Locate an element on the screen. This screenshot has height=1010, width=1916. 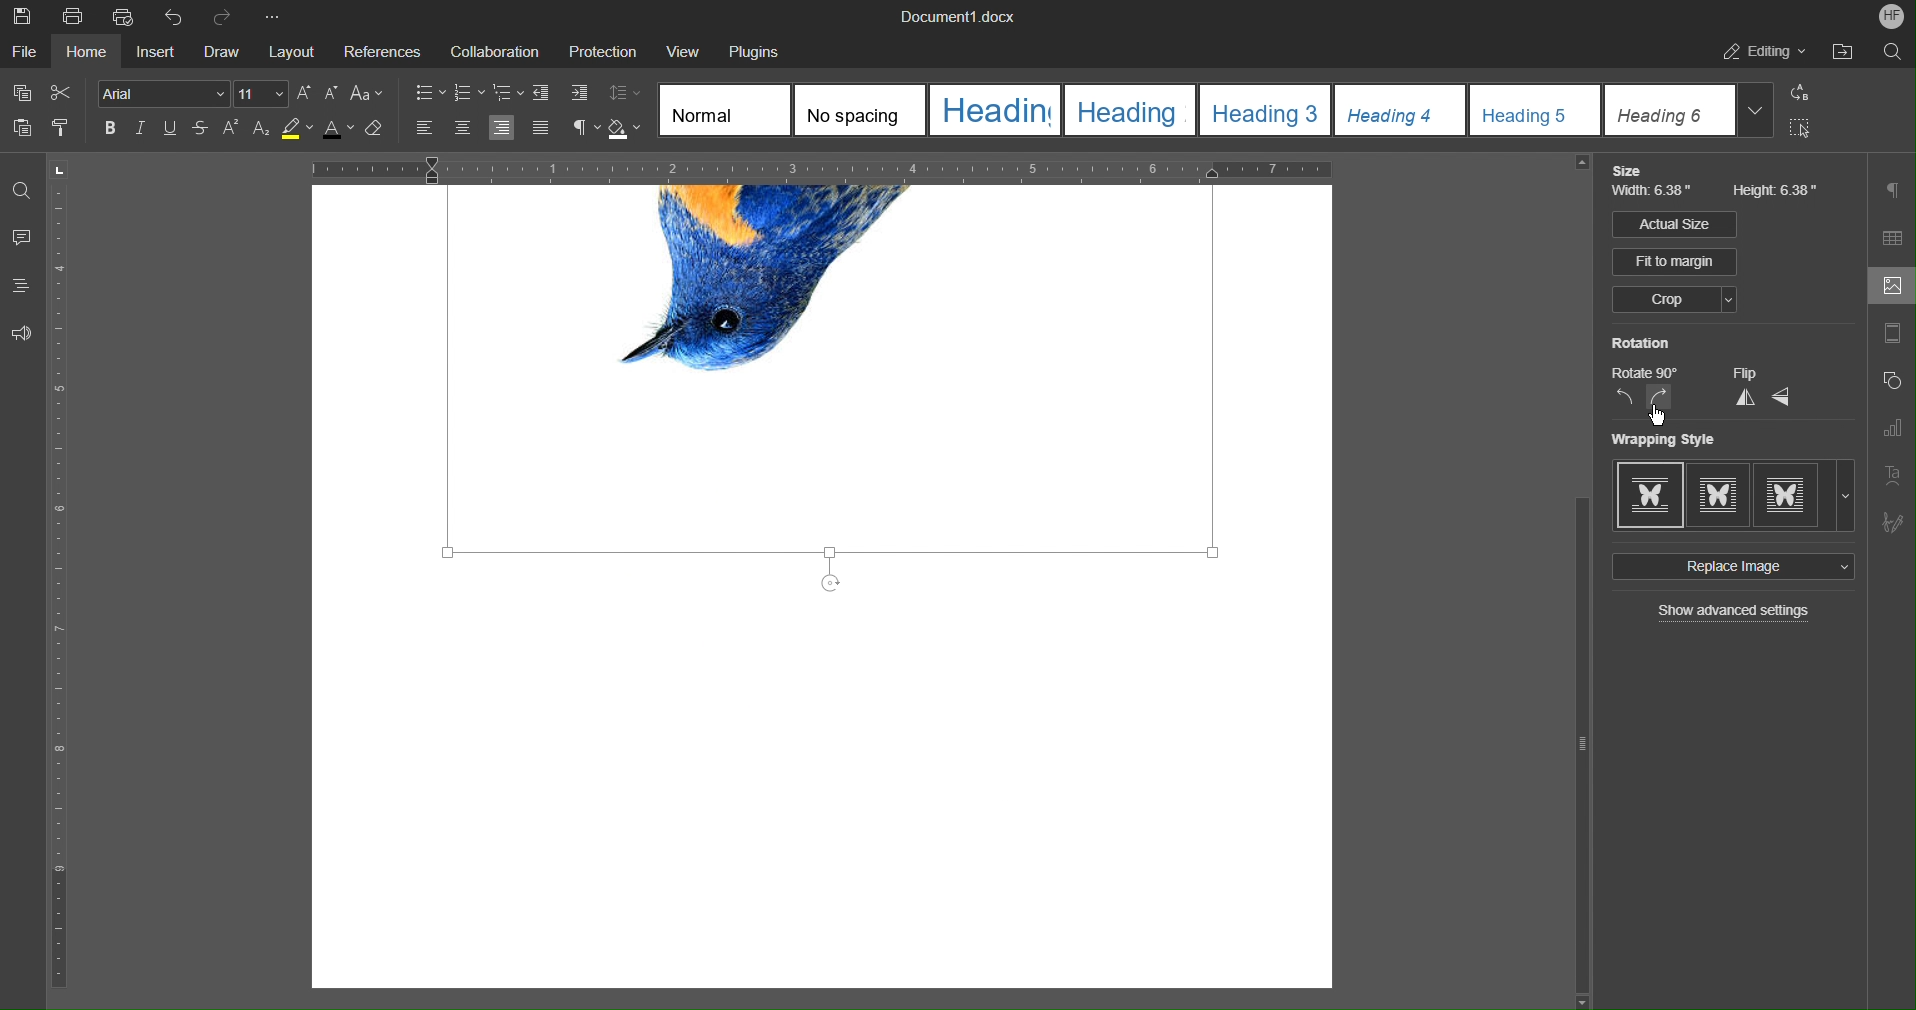
Replace is located at coordinates (1796, 93).